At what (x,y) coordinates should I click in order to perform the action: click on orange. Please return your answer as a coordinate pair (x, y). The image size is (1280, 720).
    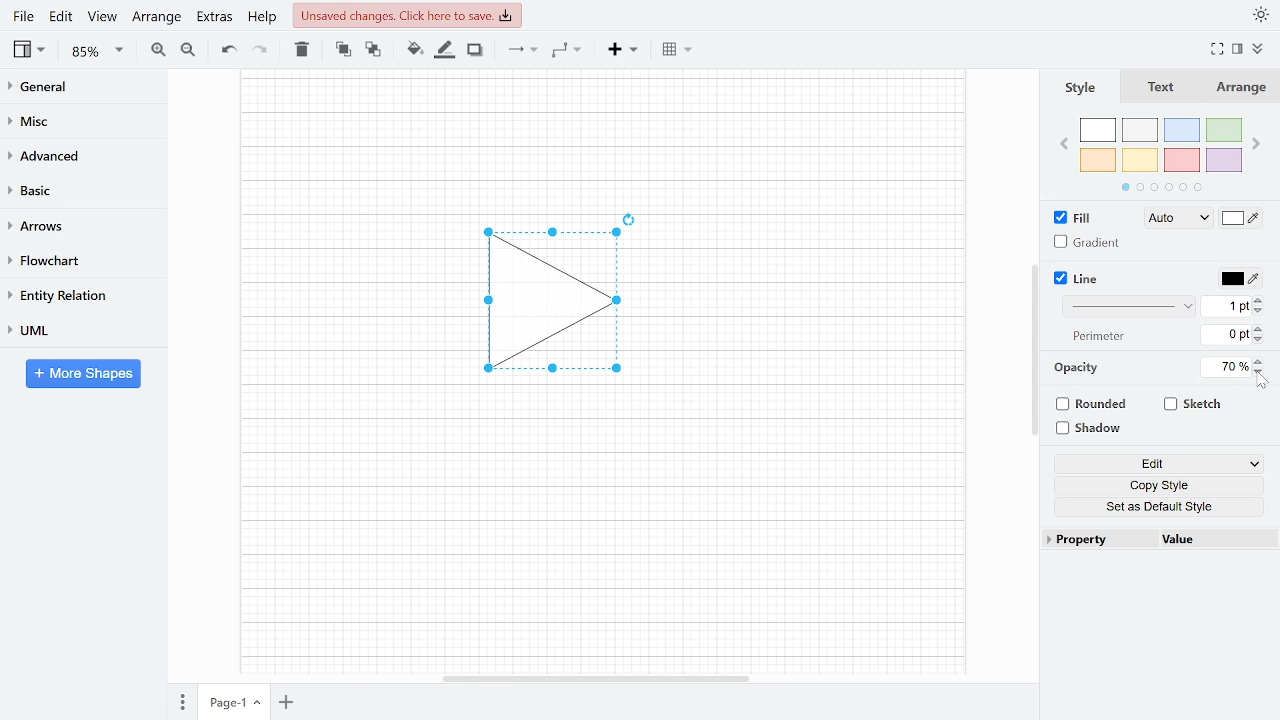
    Looking at the image, I should click on (1098, 160).